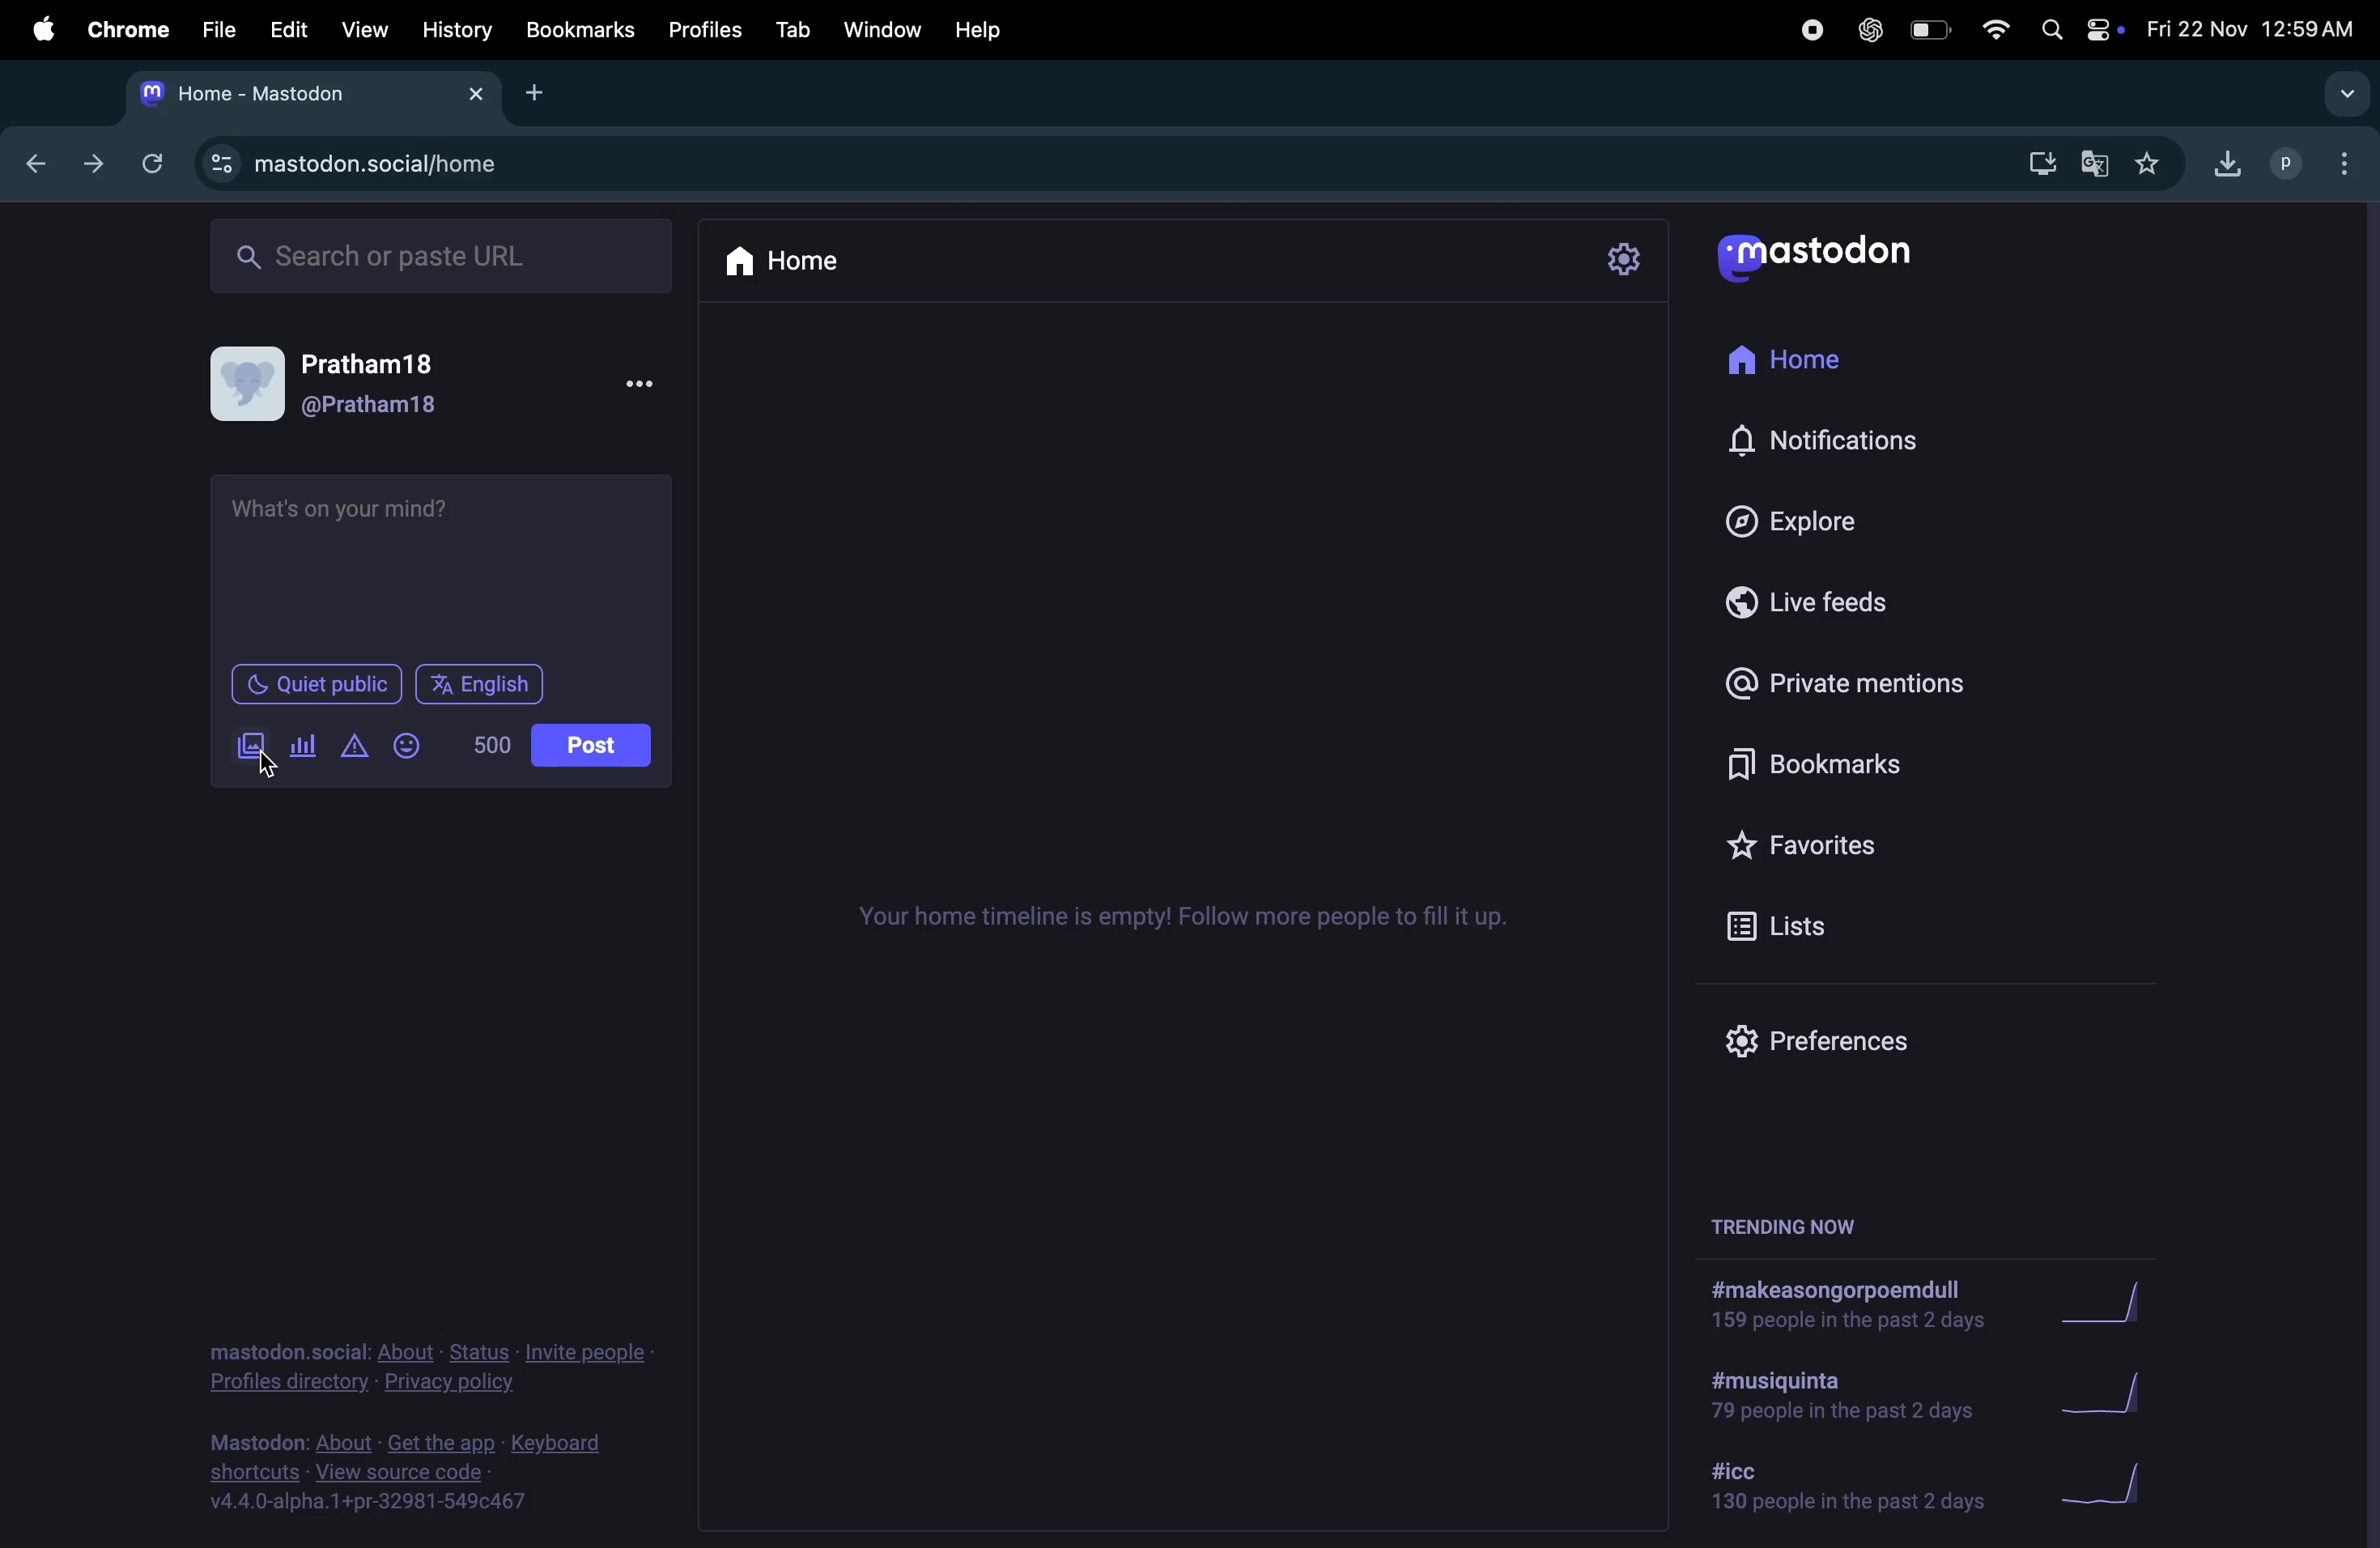 This screenshot has width=2380, height=1548. Describe the element at coordinates (585, 1354) in the screenshot. I see `invite people` at that location.